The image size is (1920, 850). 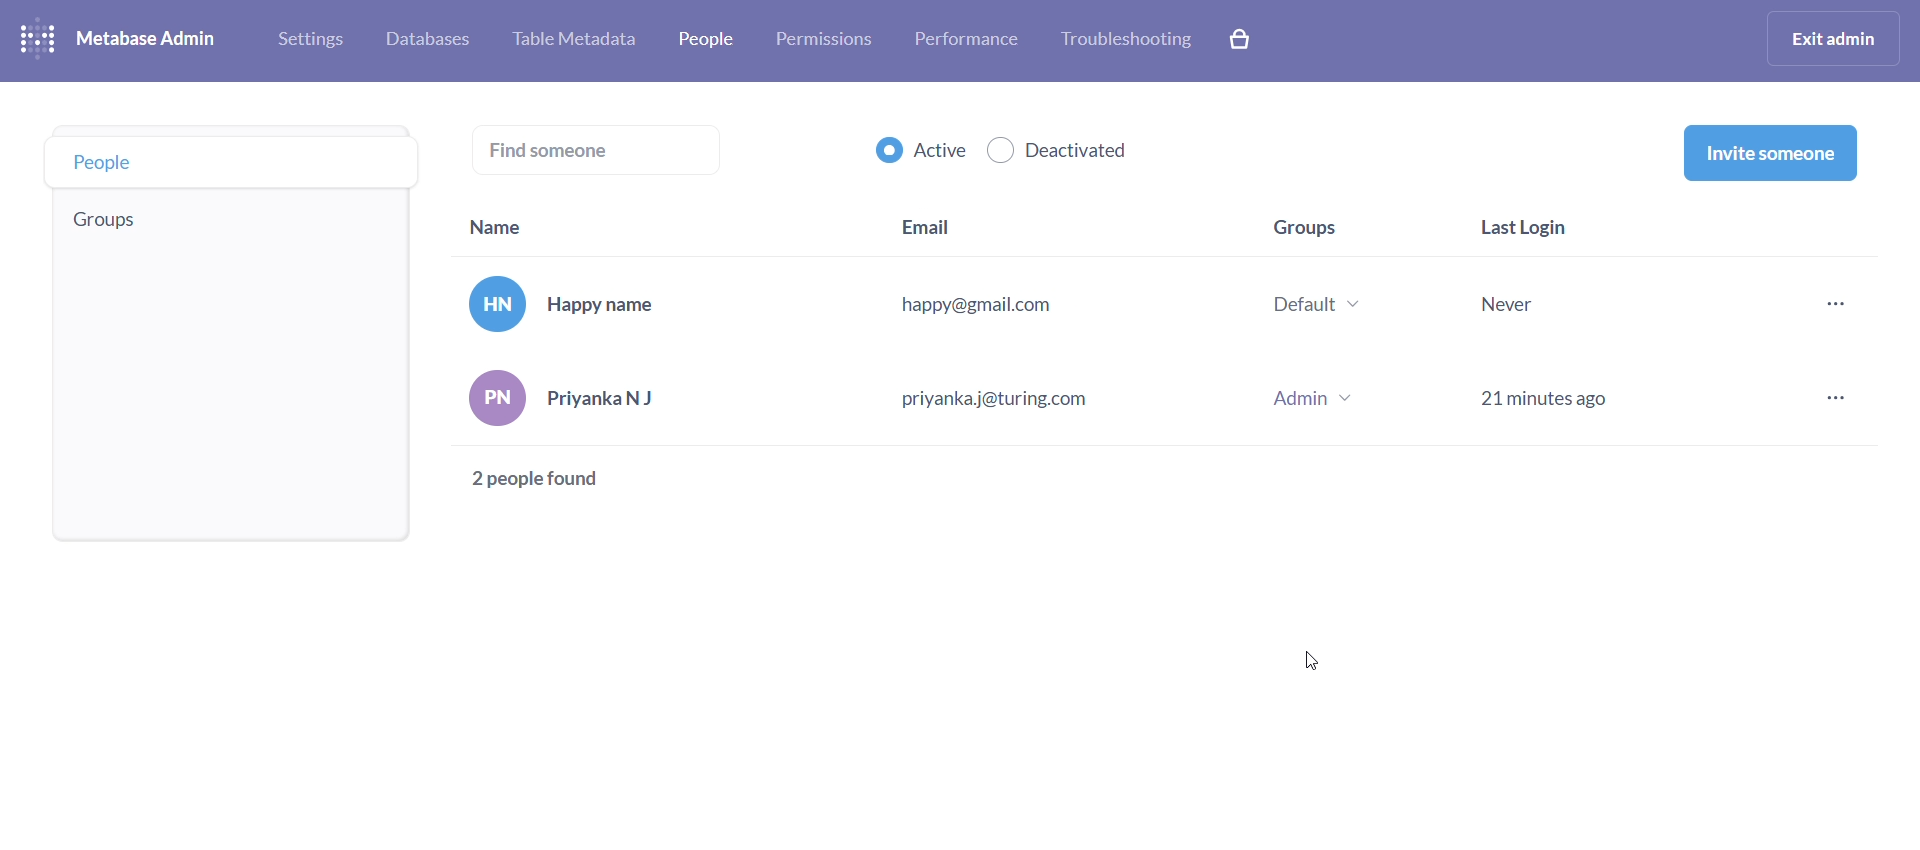 What do you see at coordinates (1538, 226) in the screenshot?
I see `last login` at bounding box center [1538, 226].